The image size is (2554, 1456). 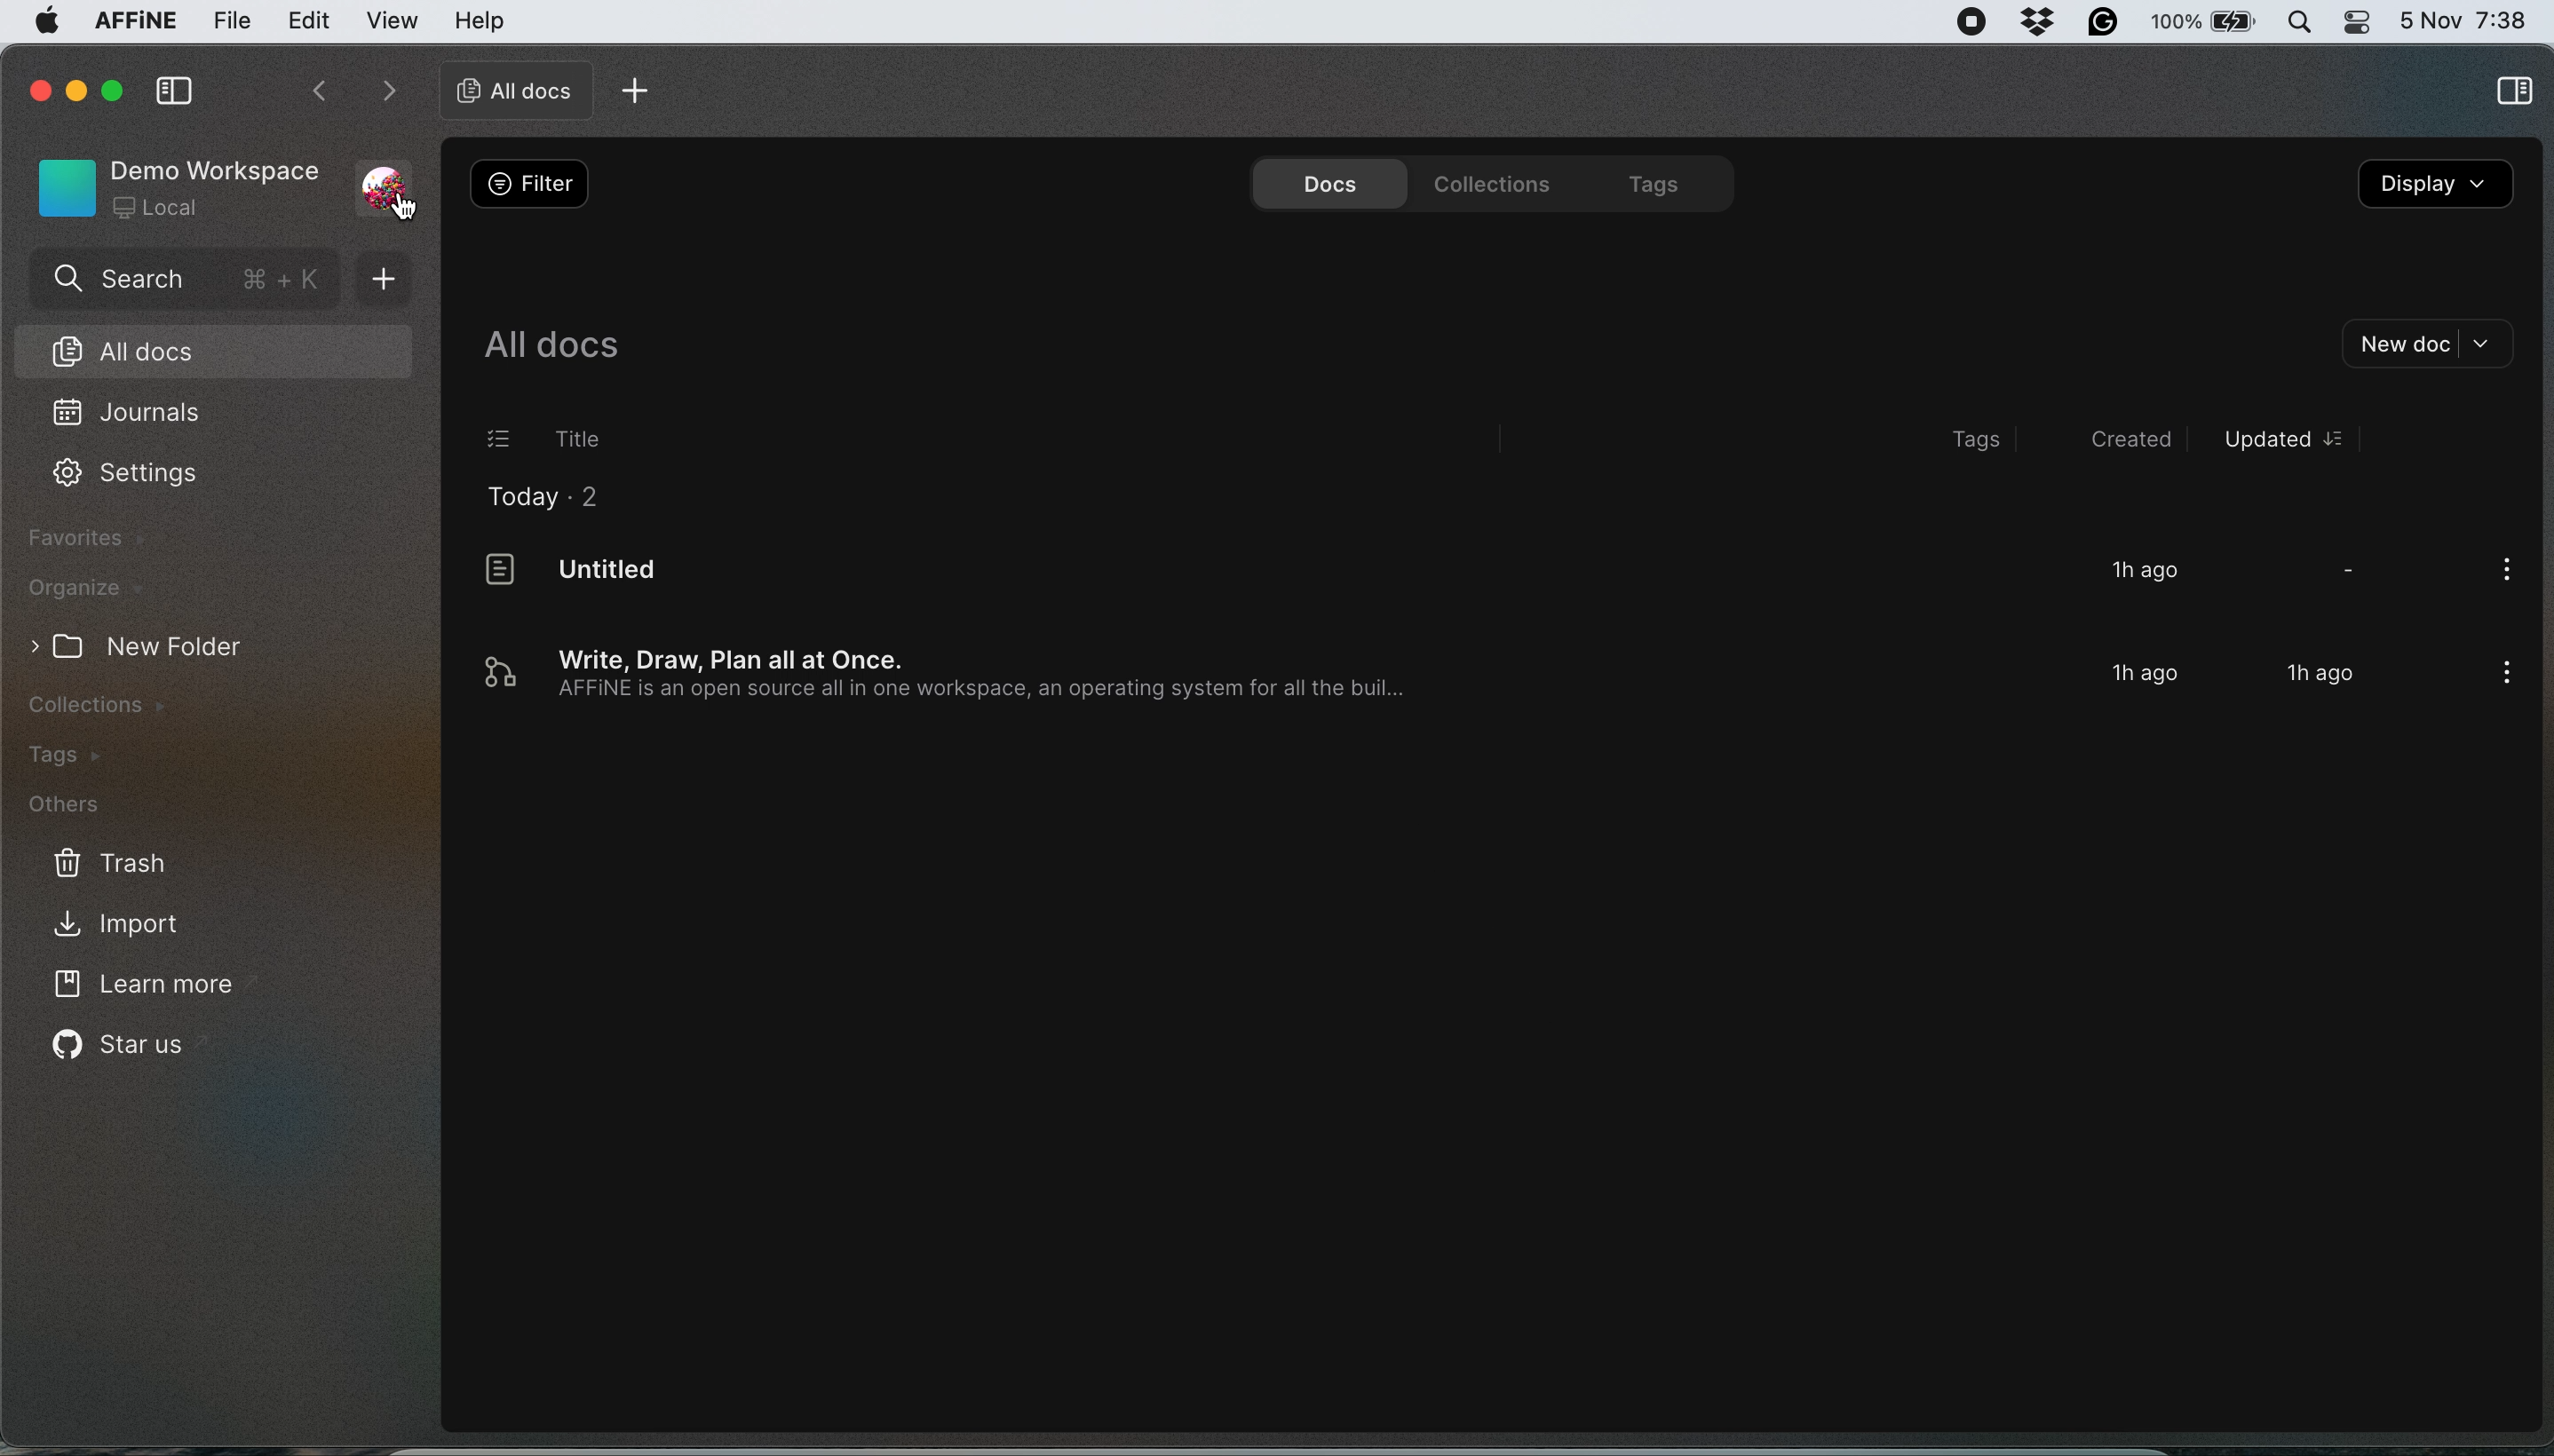 I want to click on new folder, so click(x=159, y=646).